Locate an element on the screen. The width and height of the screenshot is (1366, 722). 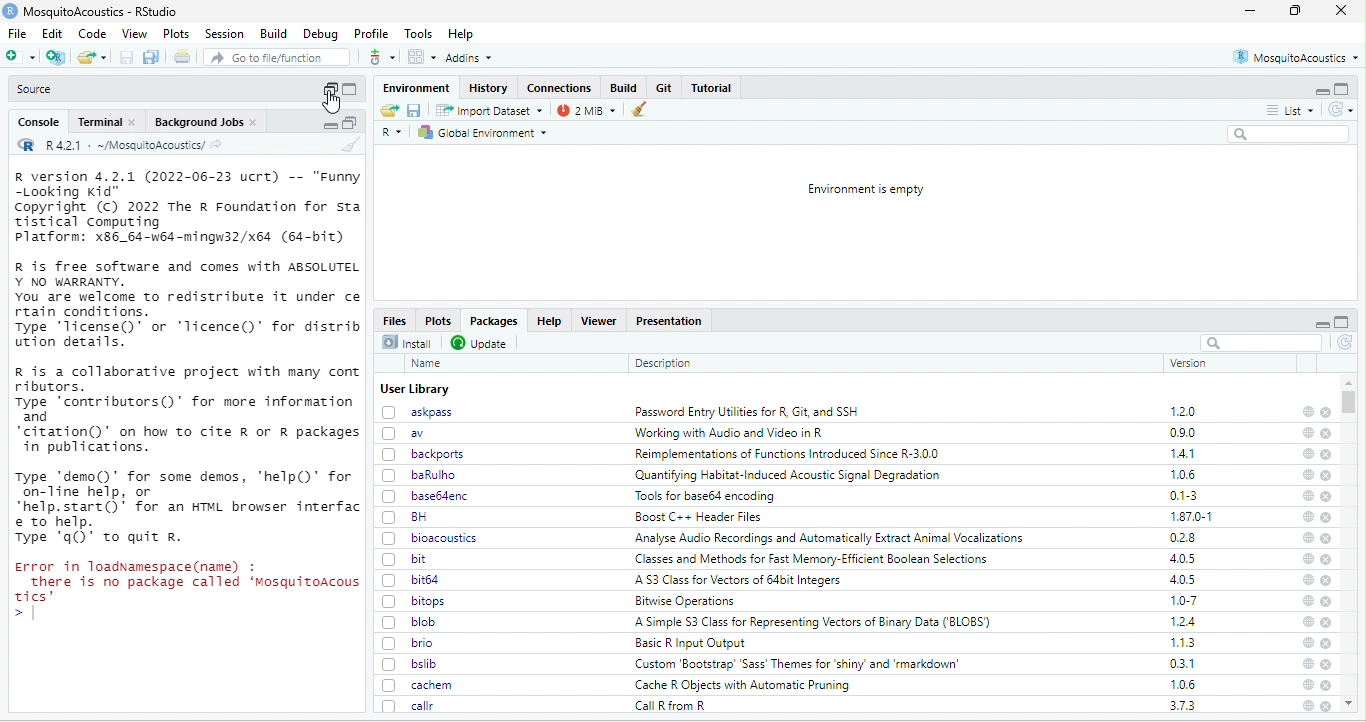
close is located at coordinates (1326, 412).